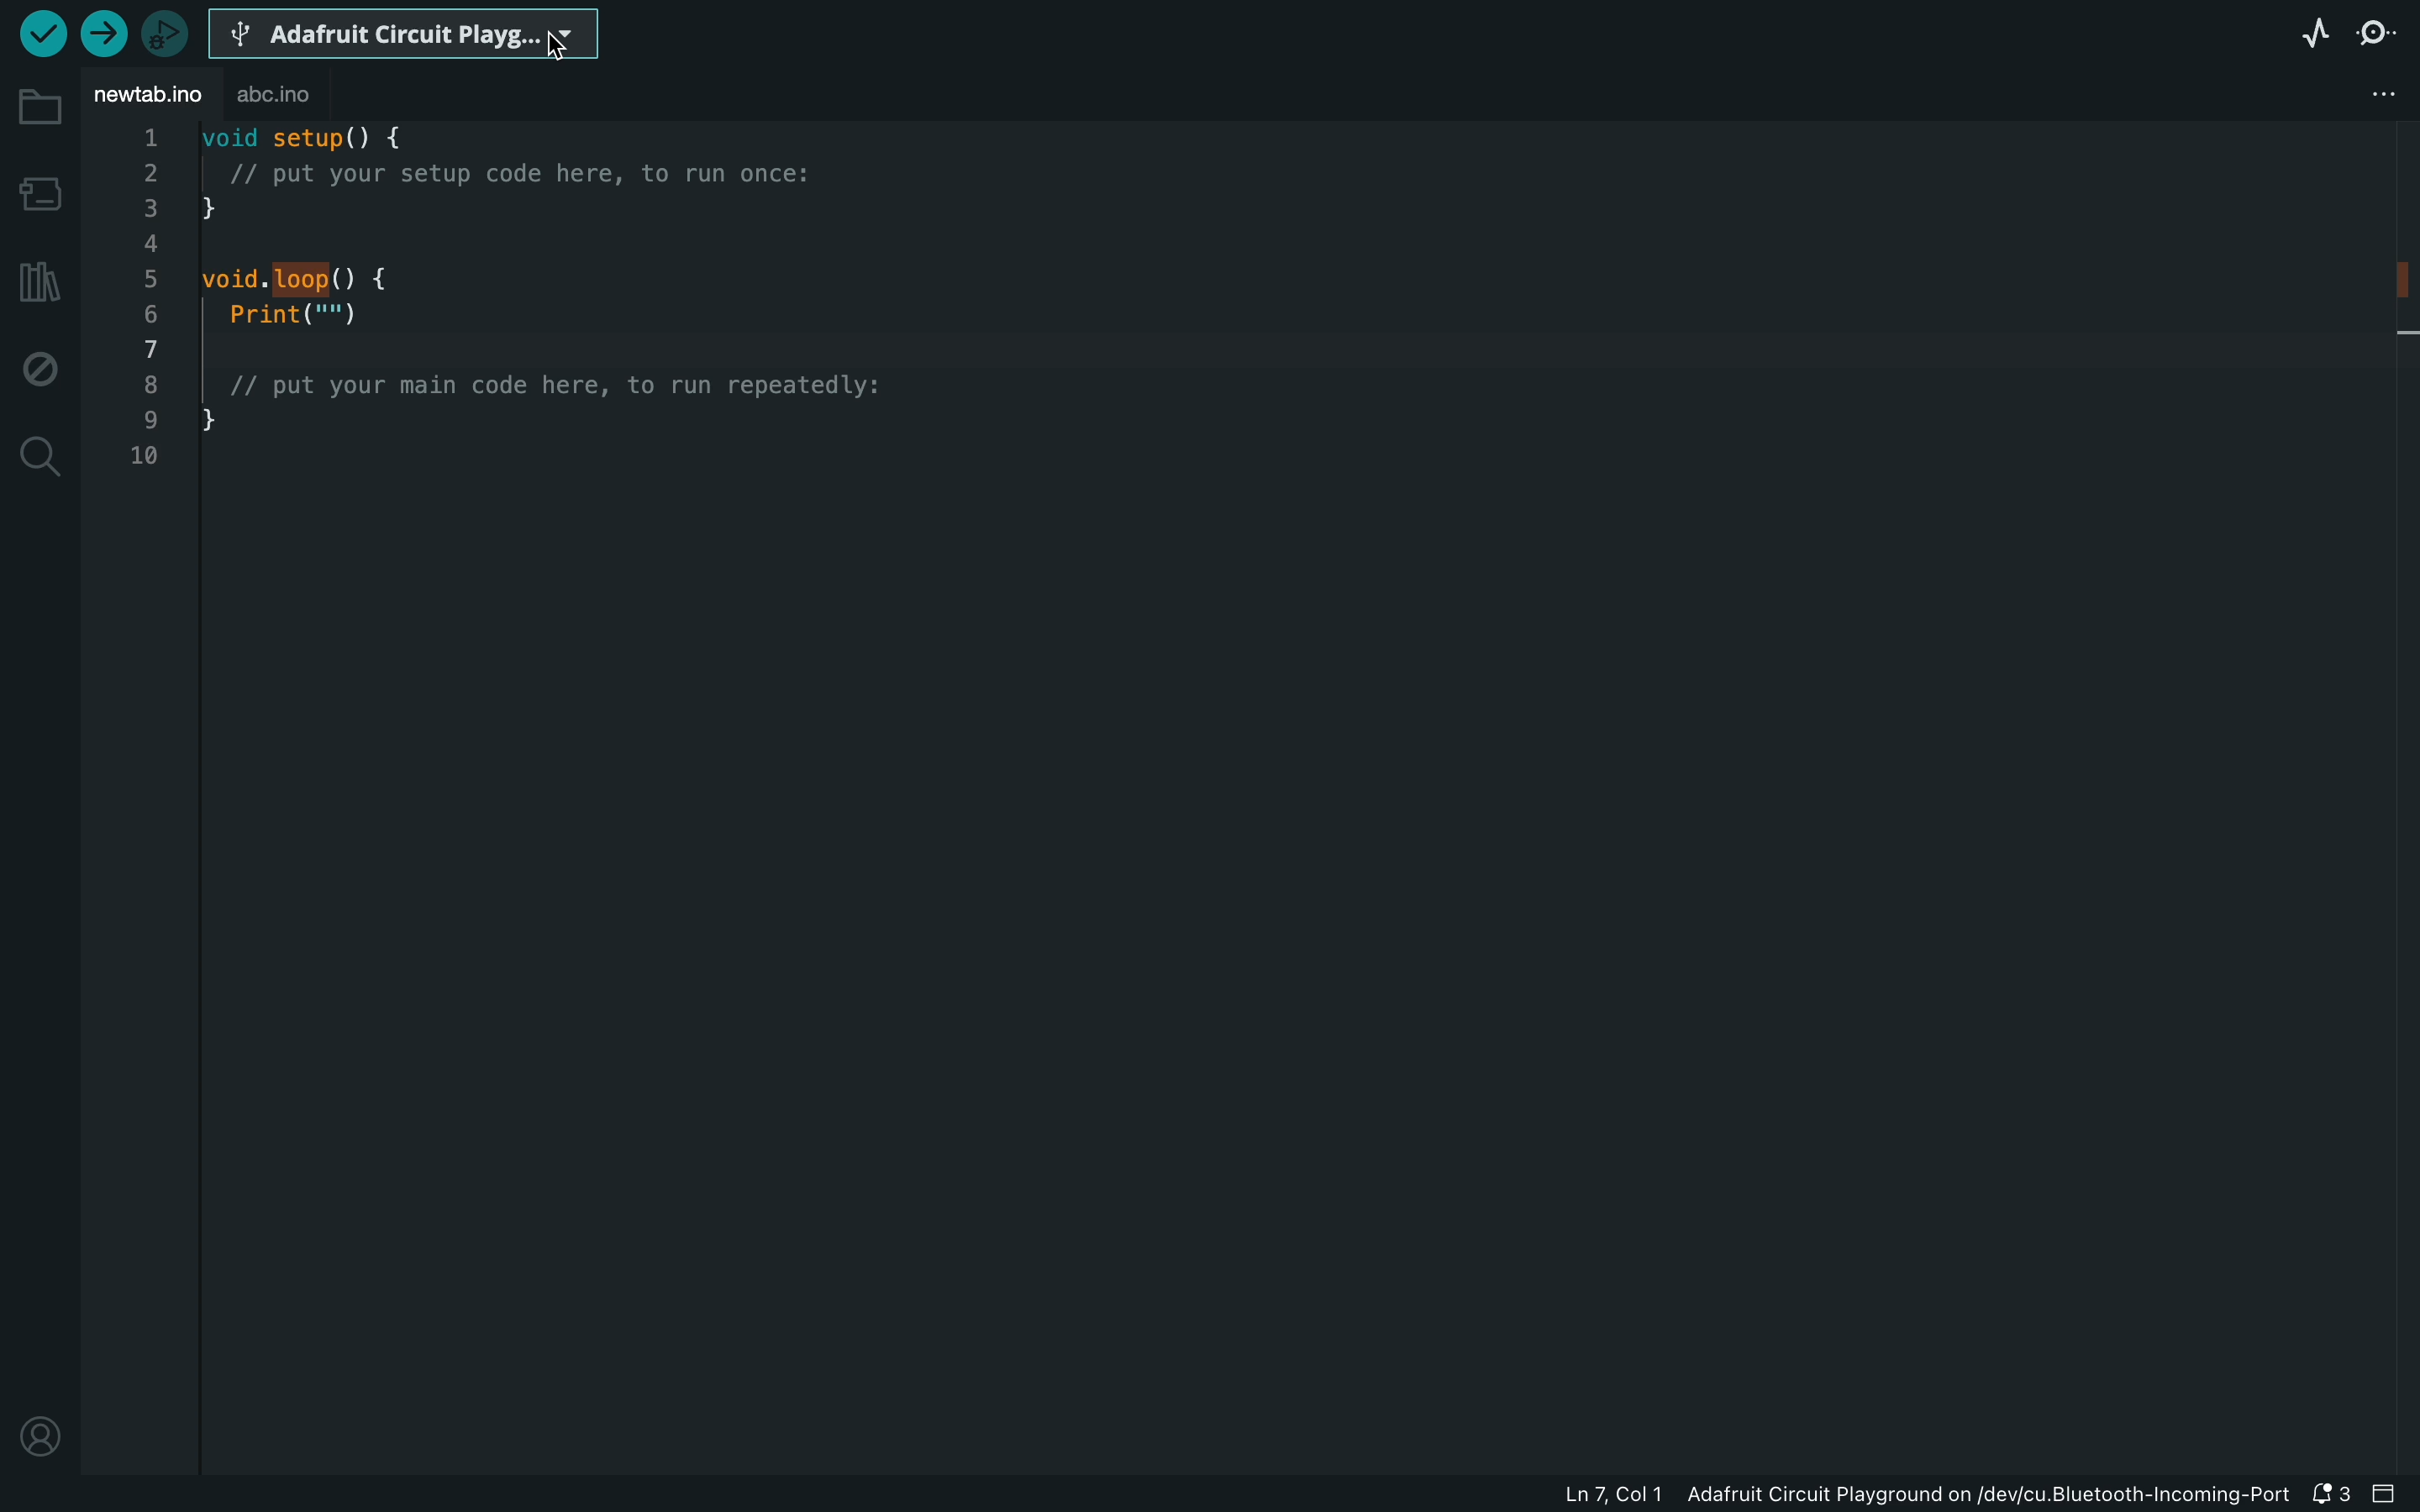 This screenshot has width=2420, height=1512. Describe the element at coordinates (40, 38) in the screenshot. I see `verify` at that location.